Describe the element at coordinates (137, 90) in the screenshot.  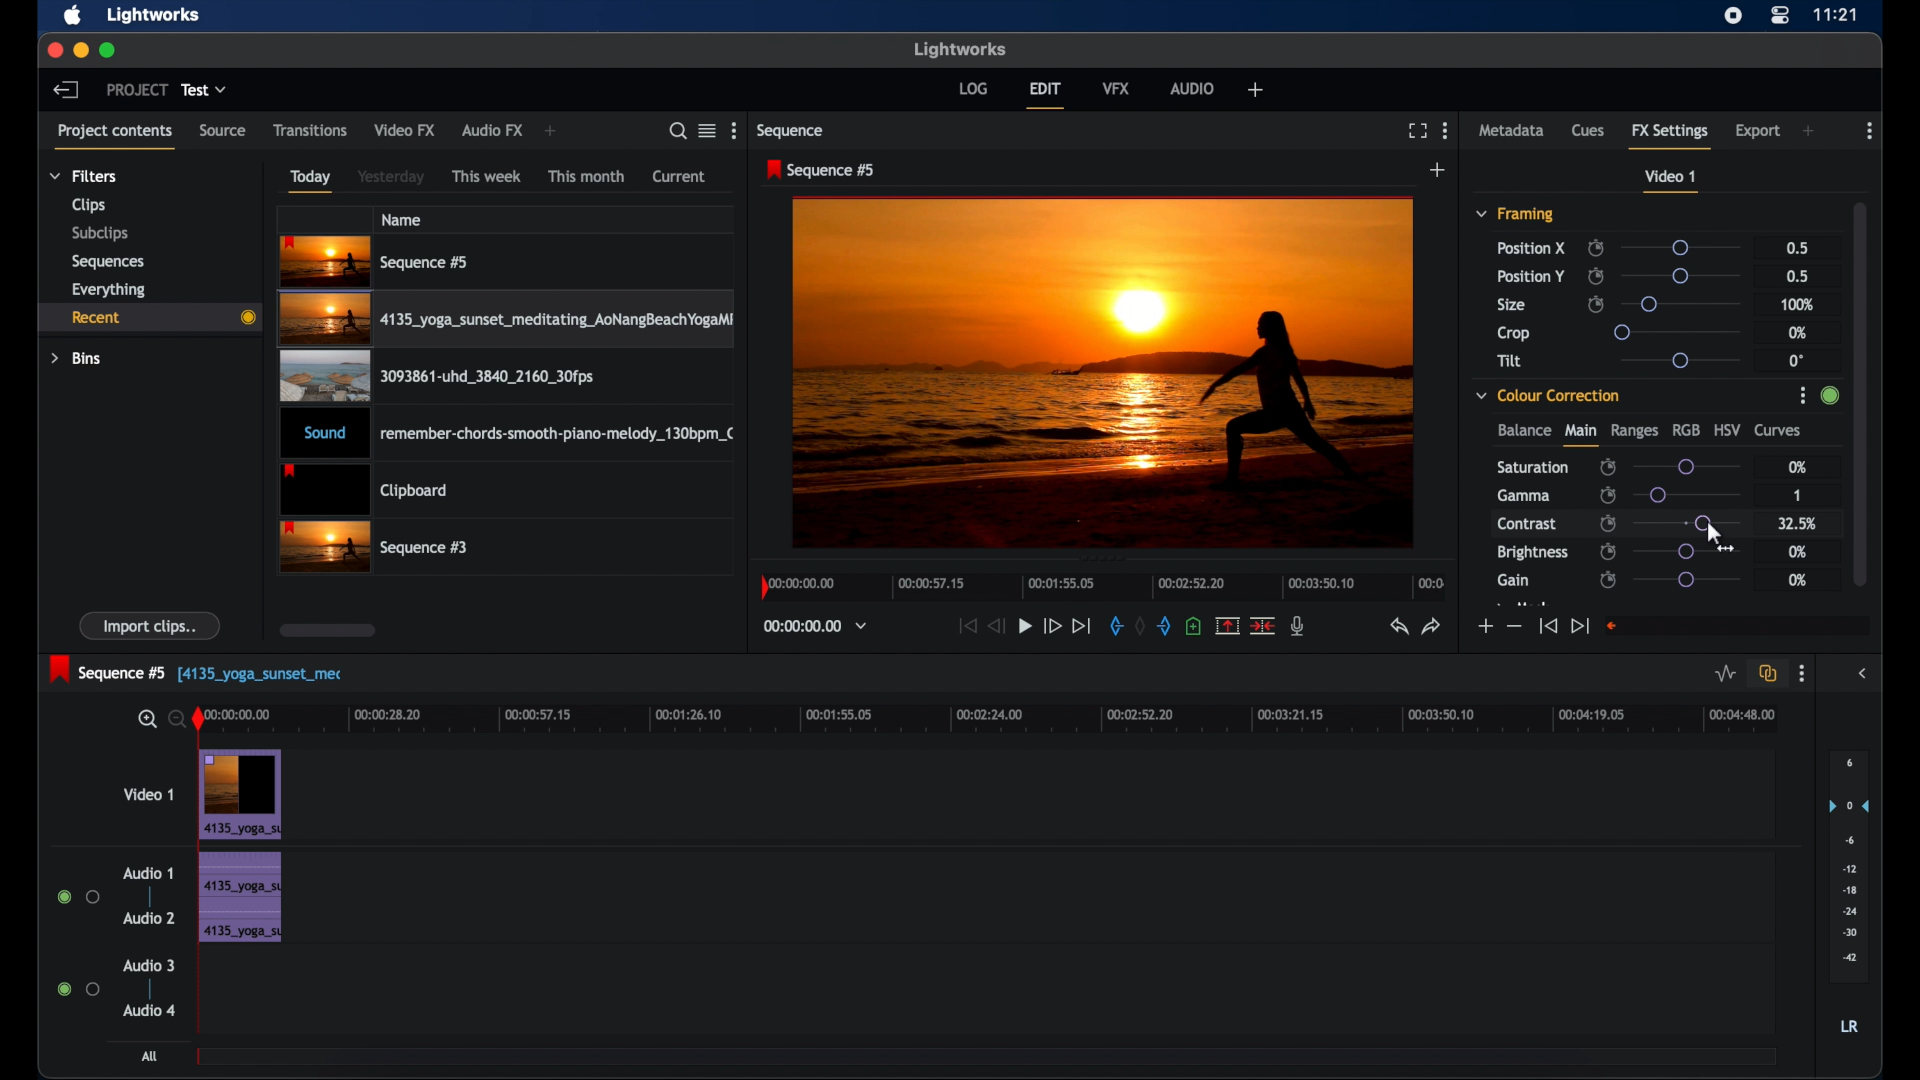
I see `project` at that location.